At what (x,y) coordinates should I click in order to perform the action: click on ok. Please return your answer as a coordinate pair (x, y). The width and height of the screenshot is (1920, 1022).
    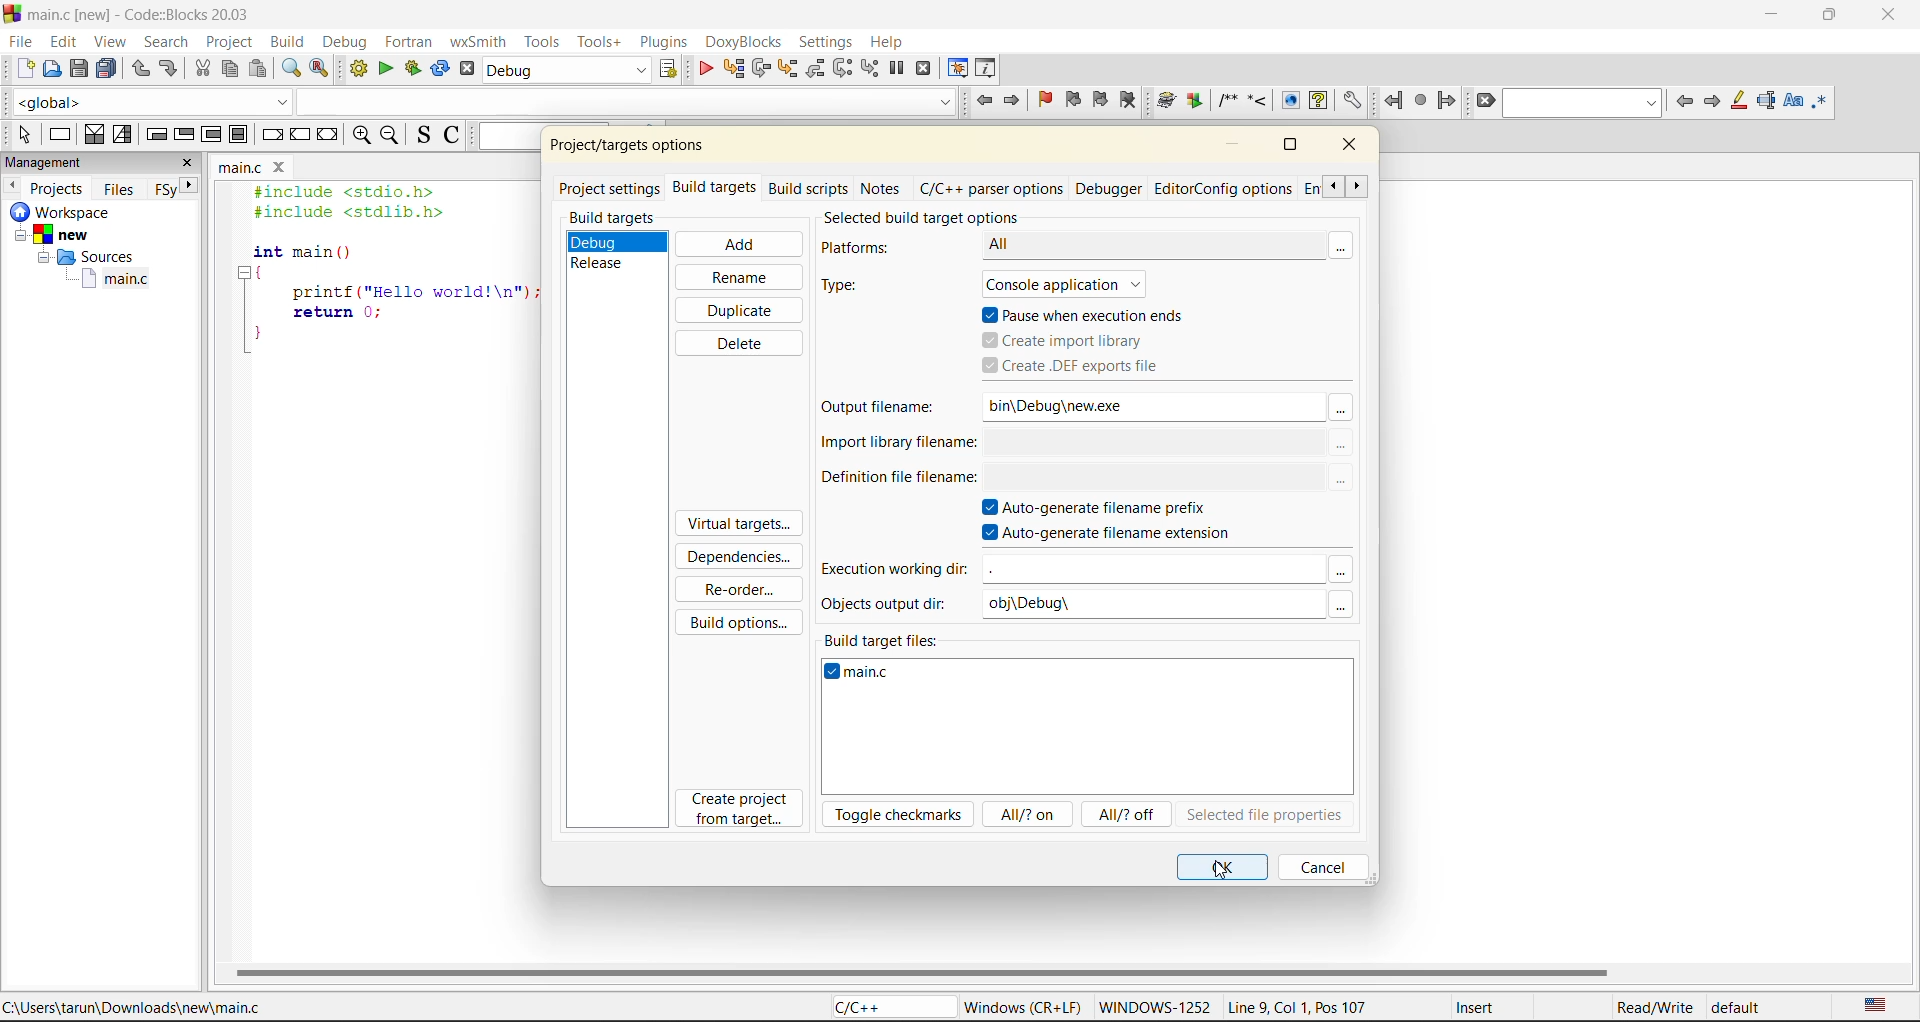
    Looking at the image, I should click on (1222, 866).